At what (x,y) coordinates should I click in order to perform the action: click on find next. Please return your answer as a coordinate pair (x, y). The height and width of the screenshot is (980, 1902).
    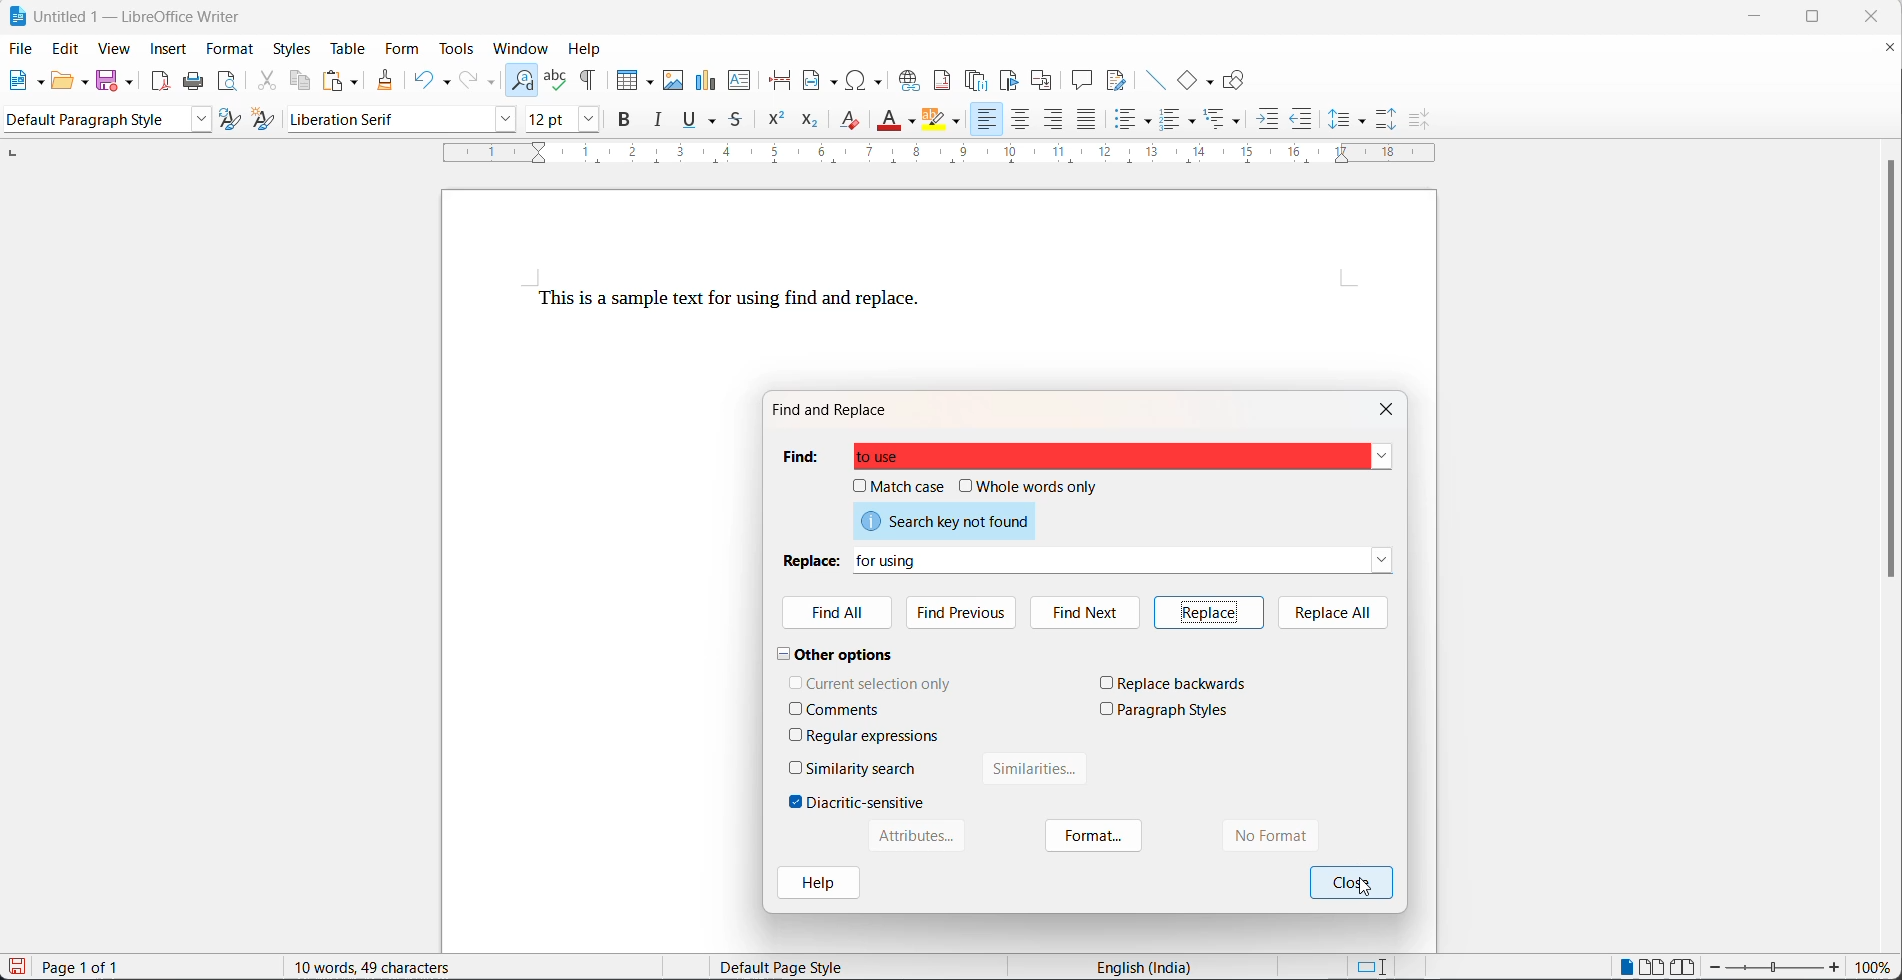
    Looking at the image, I should click on (1086, 612).